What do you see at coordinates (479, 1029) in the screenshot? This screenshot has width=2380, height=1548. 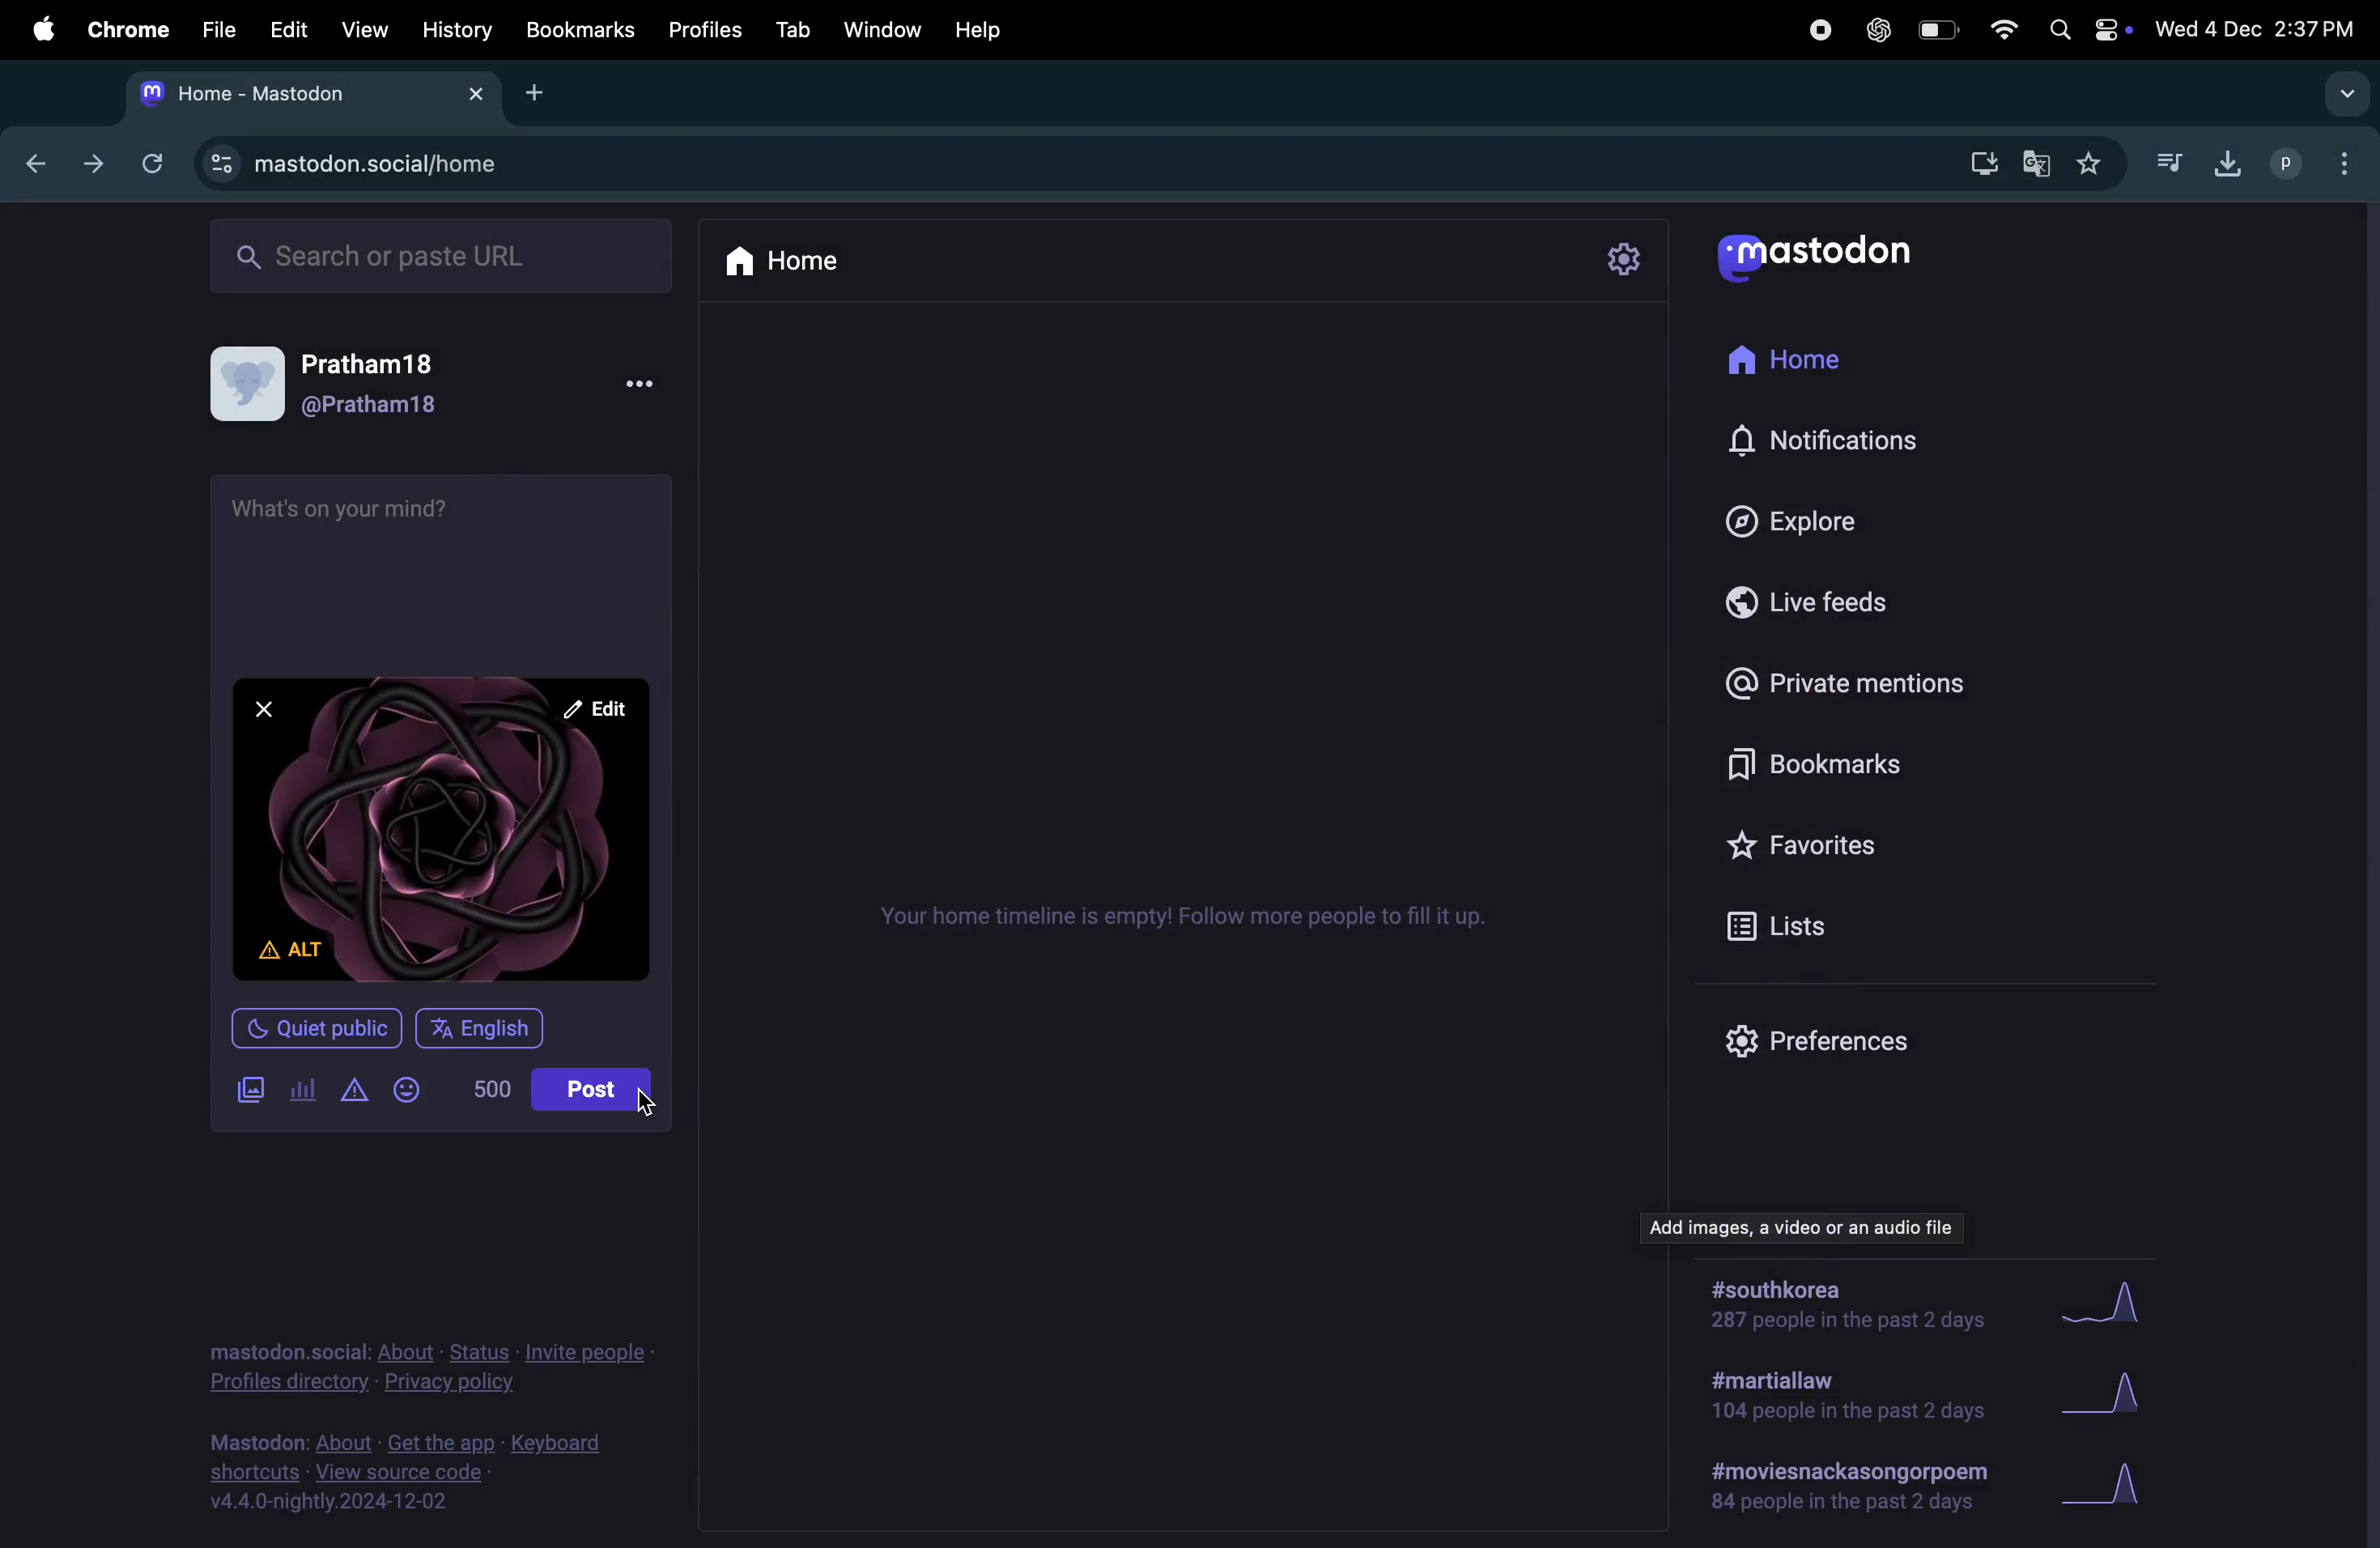 I see `English` at bounding box center [479, 1029].